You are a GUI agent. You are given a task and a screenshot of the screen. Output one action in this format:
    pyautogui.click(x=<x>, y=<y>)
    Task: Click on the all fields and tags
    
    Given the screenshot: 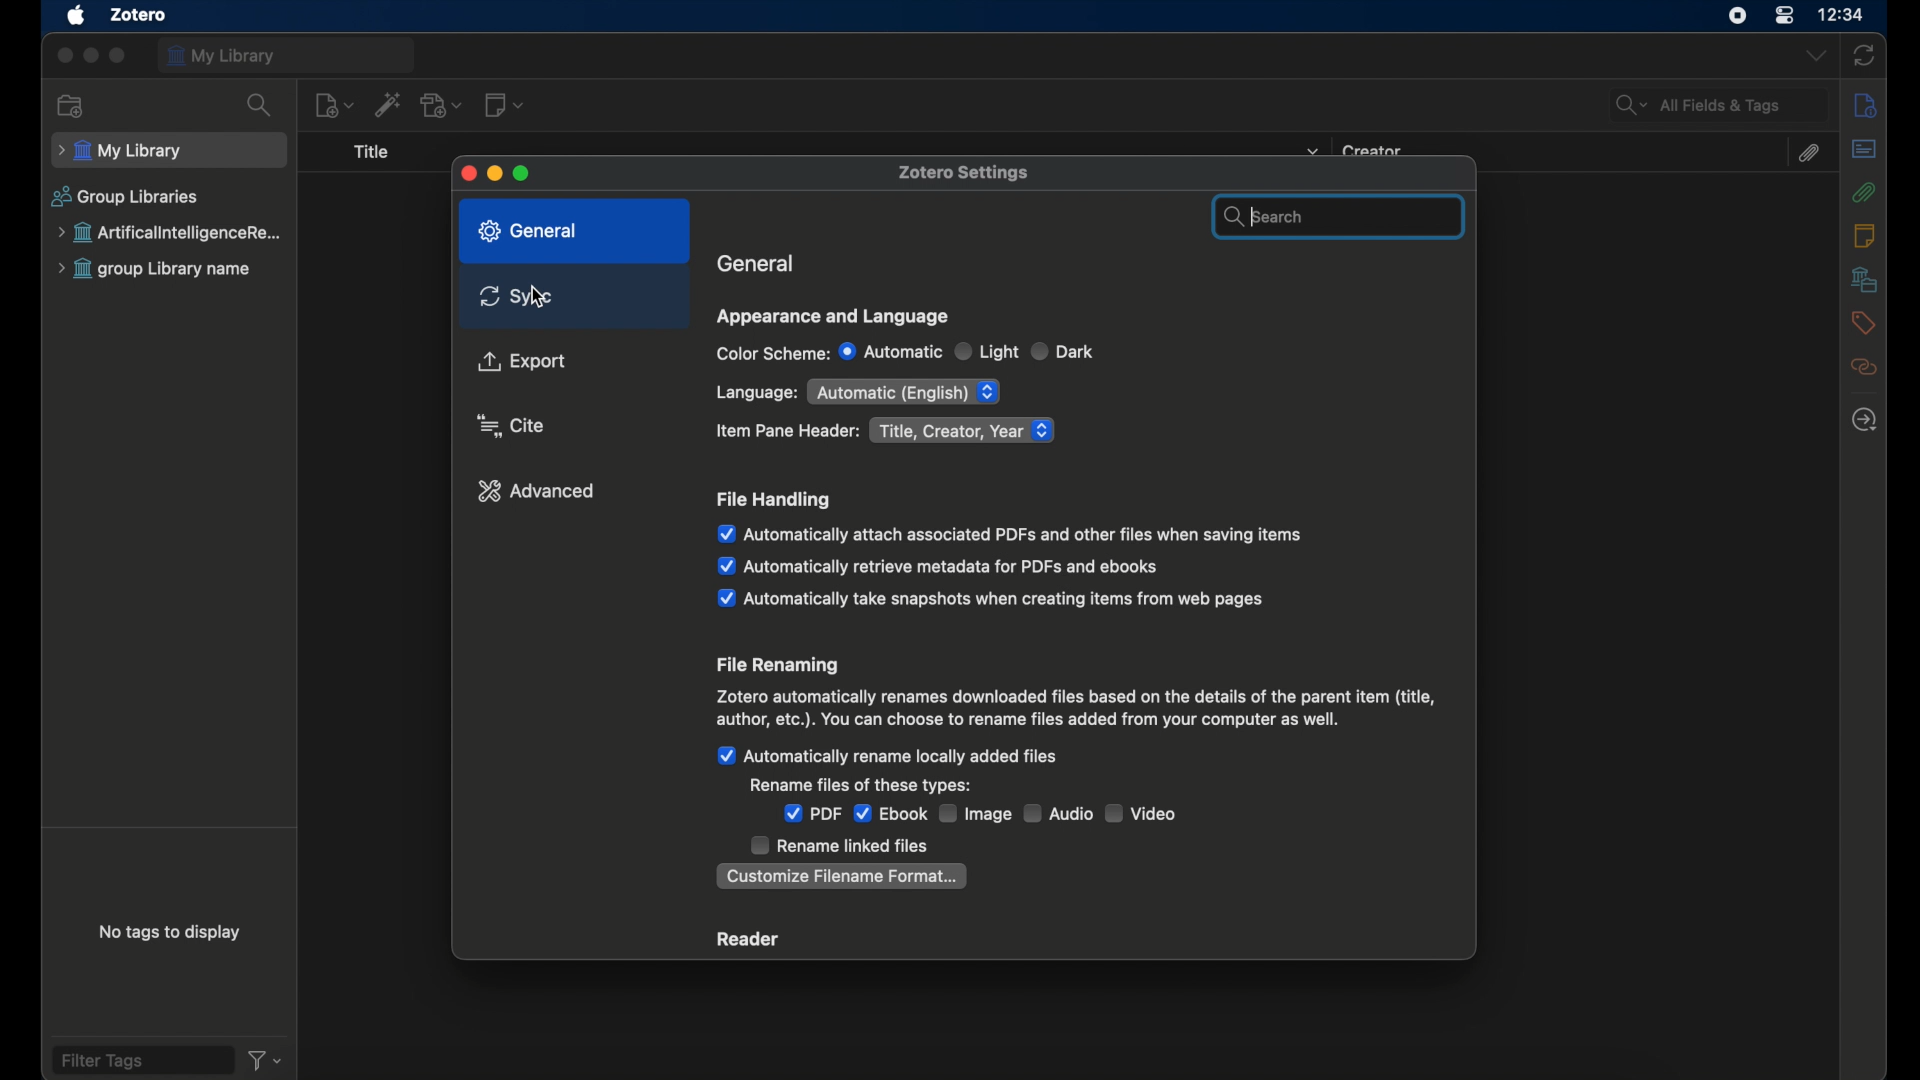 What is the action you would take?
    pyautogui.click(x=1718, y=105)
    